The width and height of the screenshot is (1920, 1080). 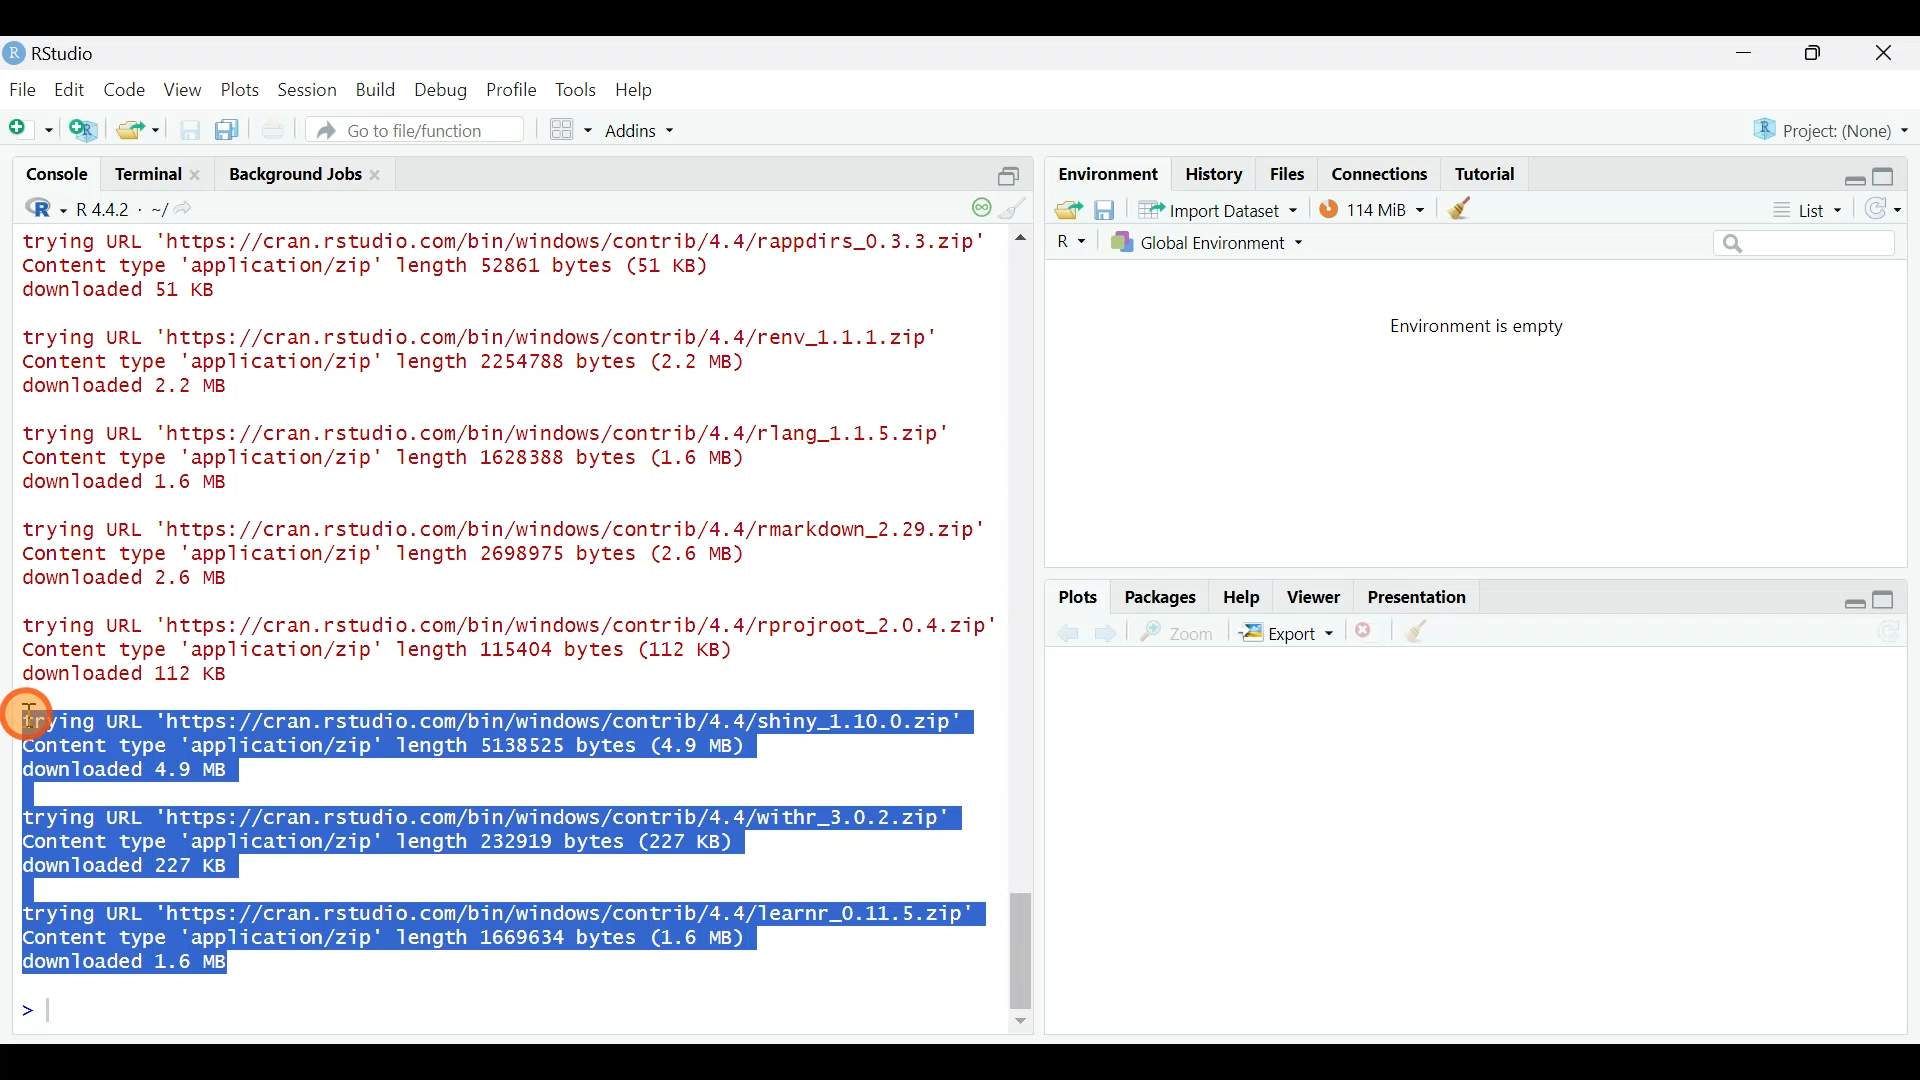 I want to click on Profile, so click(x=511, y=88).